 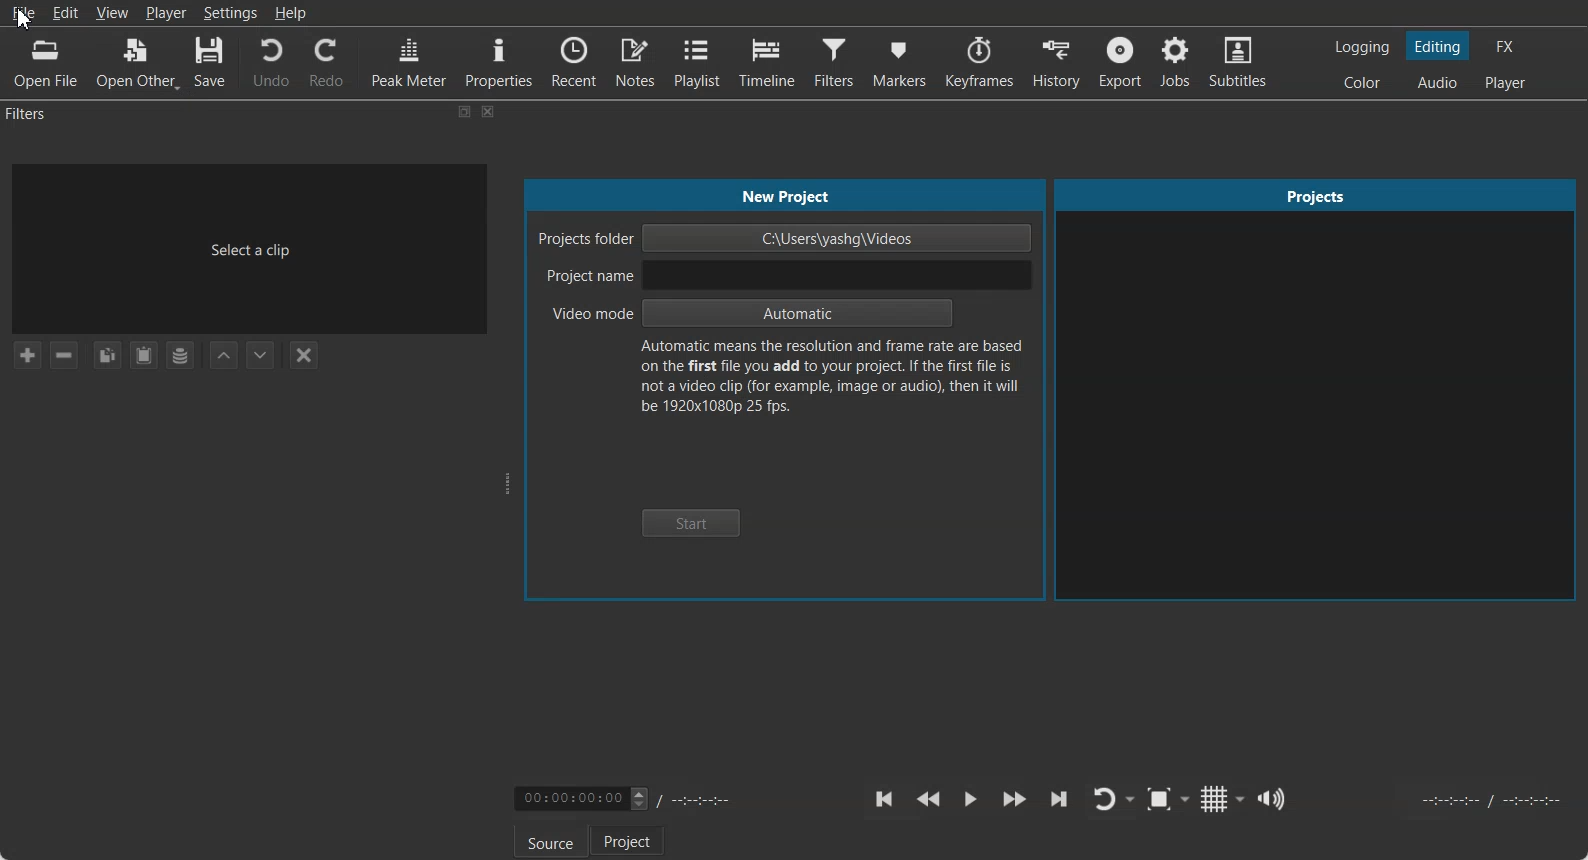 I want to click on Toggle player lopping, so click(x=1101, y=800).